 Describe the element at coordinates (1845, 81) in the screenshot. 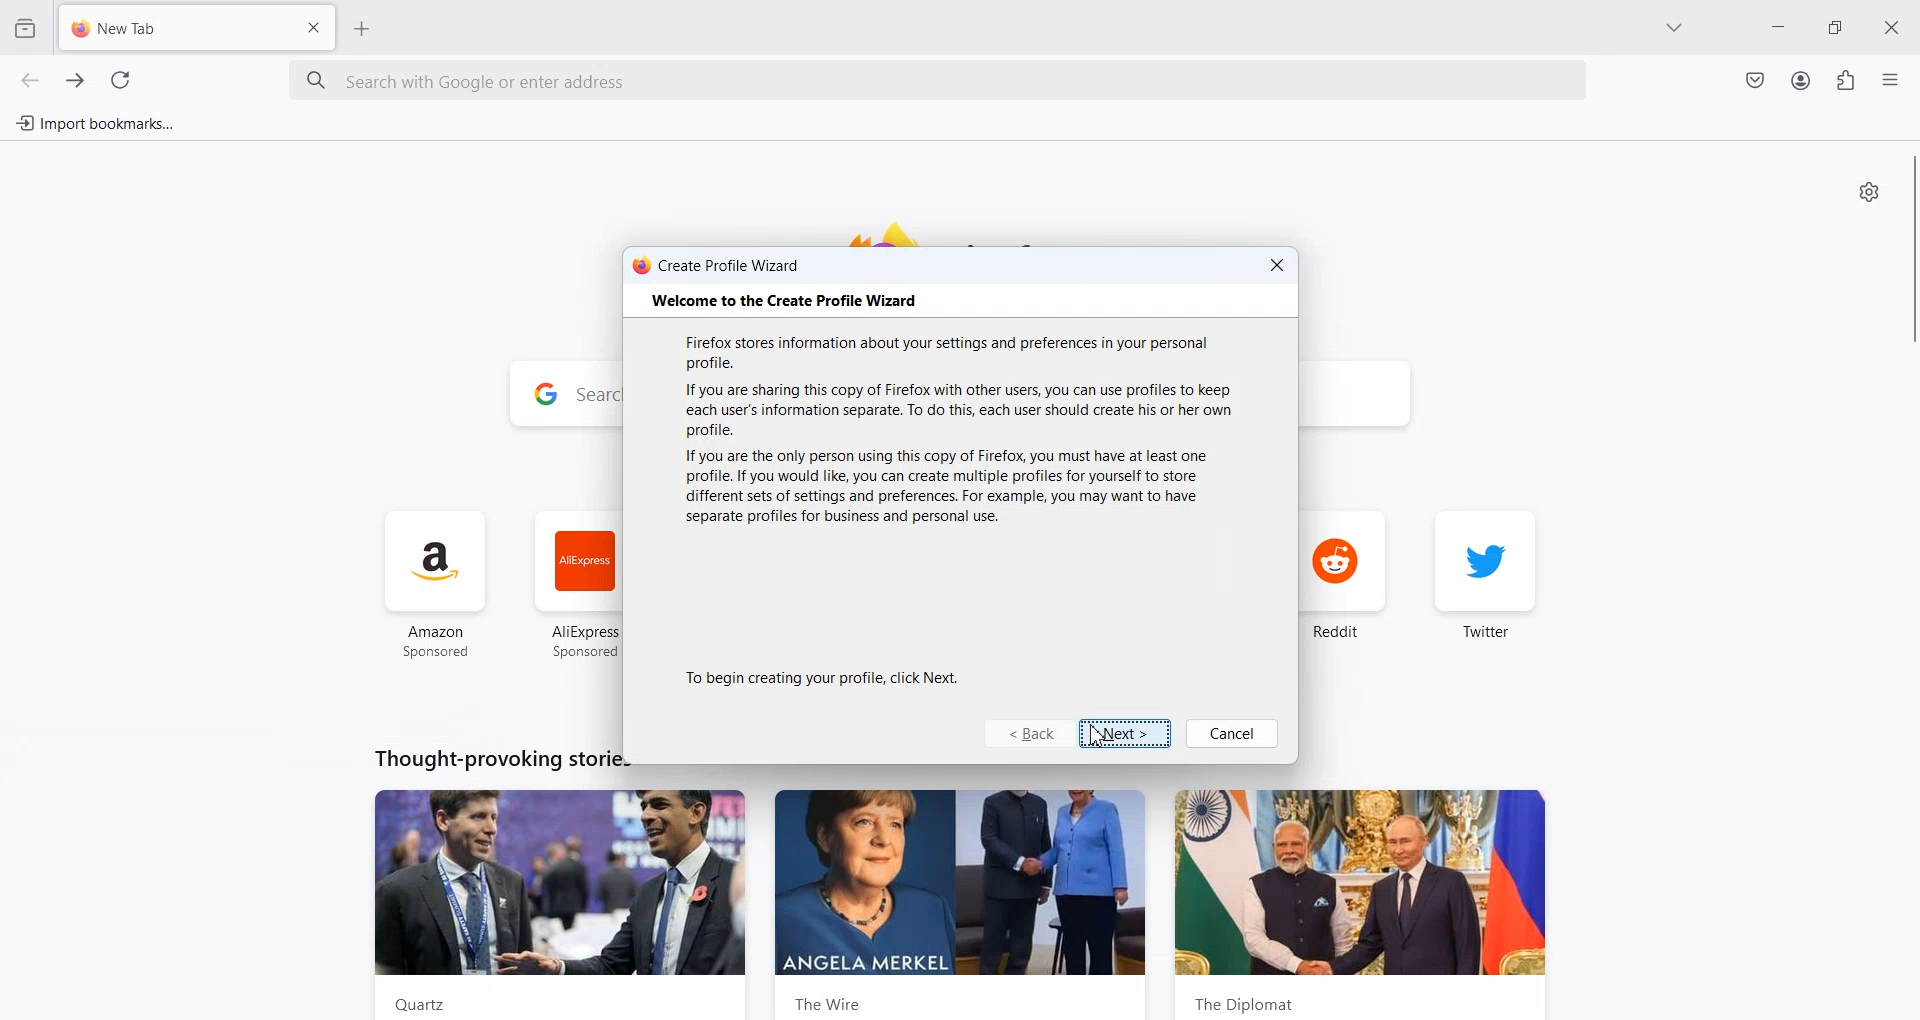

I see `Extensions` at that location.